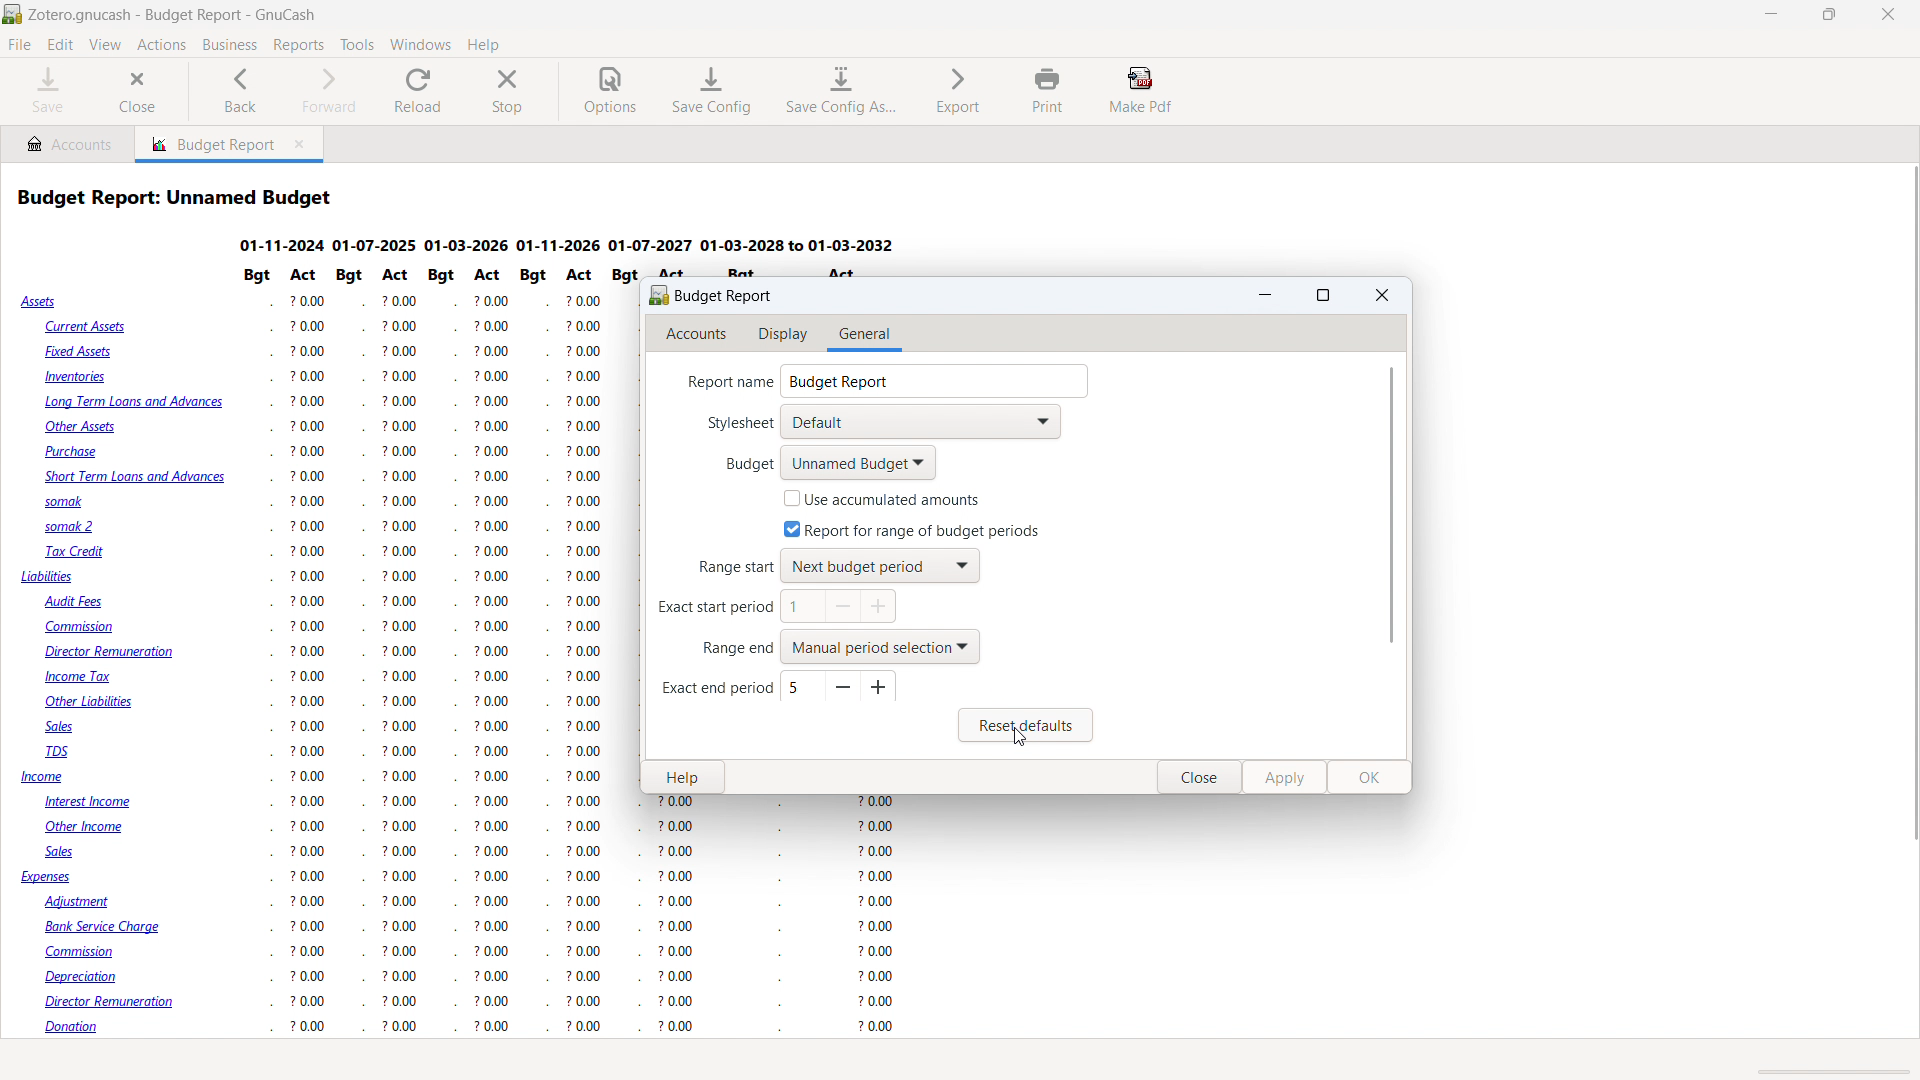 This screenshot has height=1080, width=1920. What do you see at coordinates (419, 91) in the screenshot?
I see `reload` at bounding box center [419, 91].